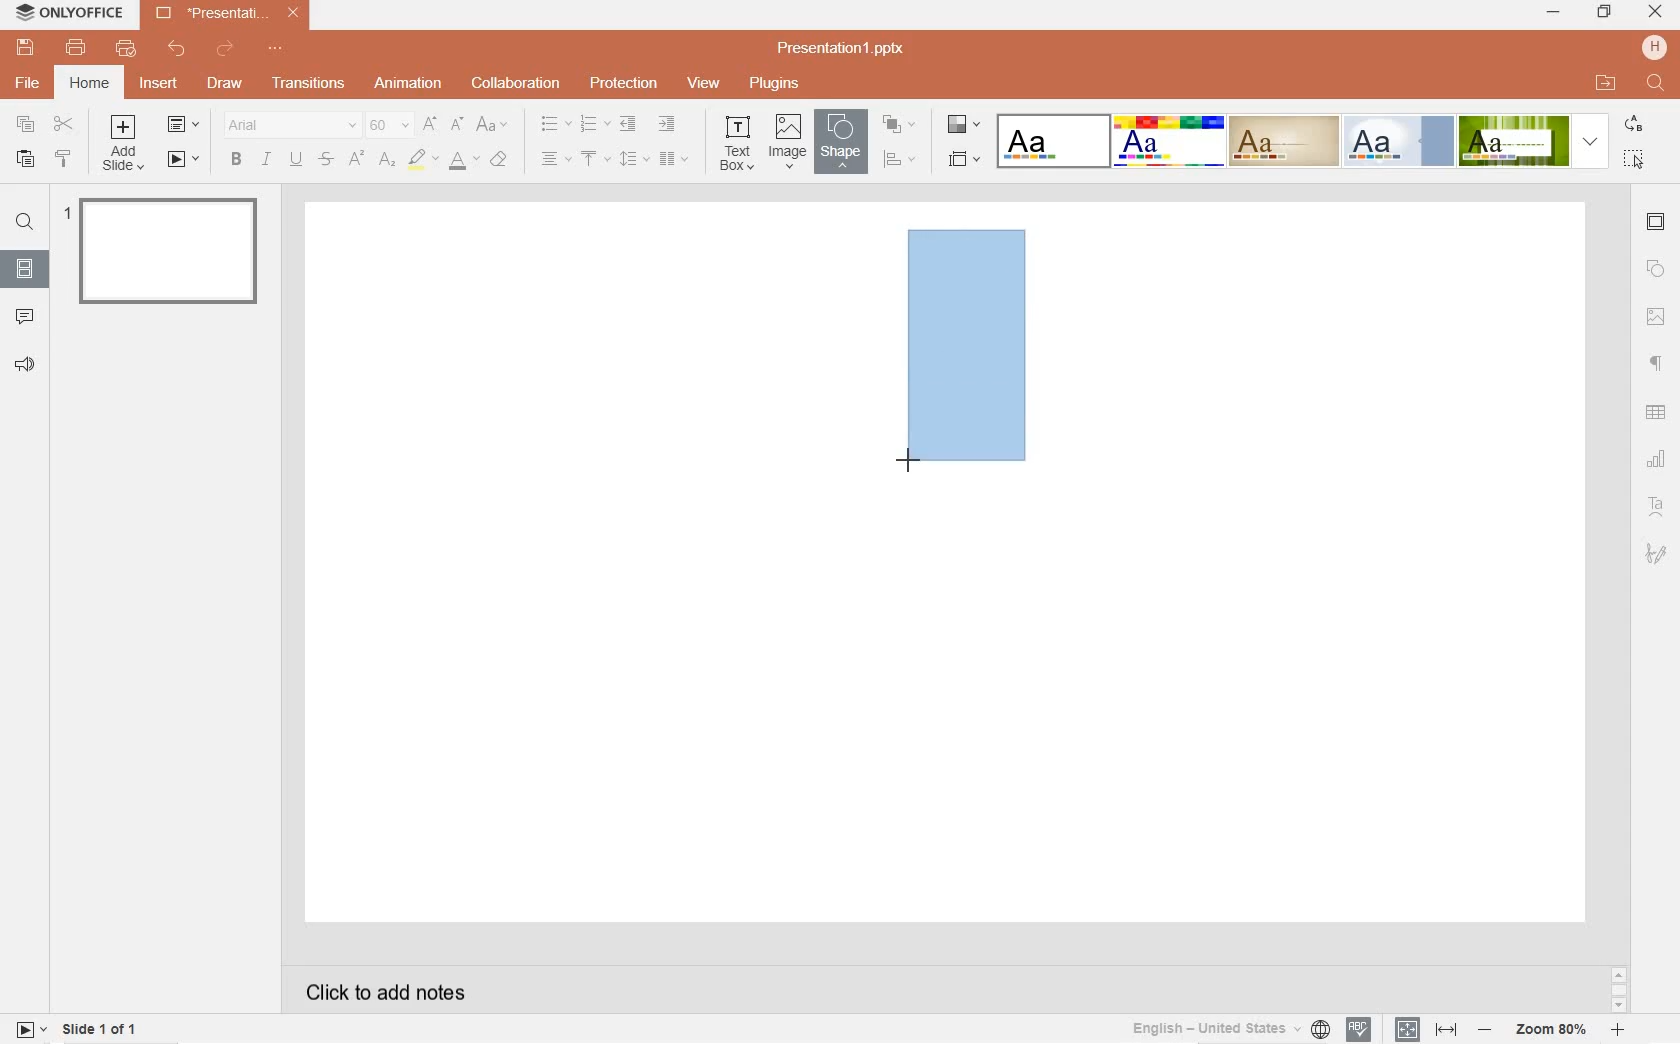  I want to click on image settings, so click(1656, 317).